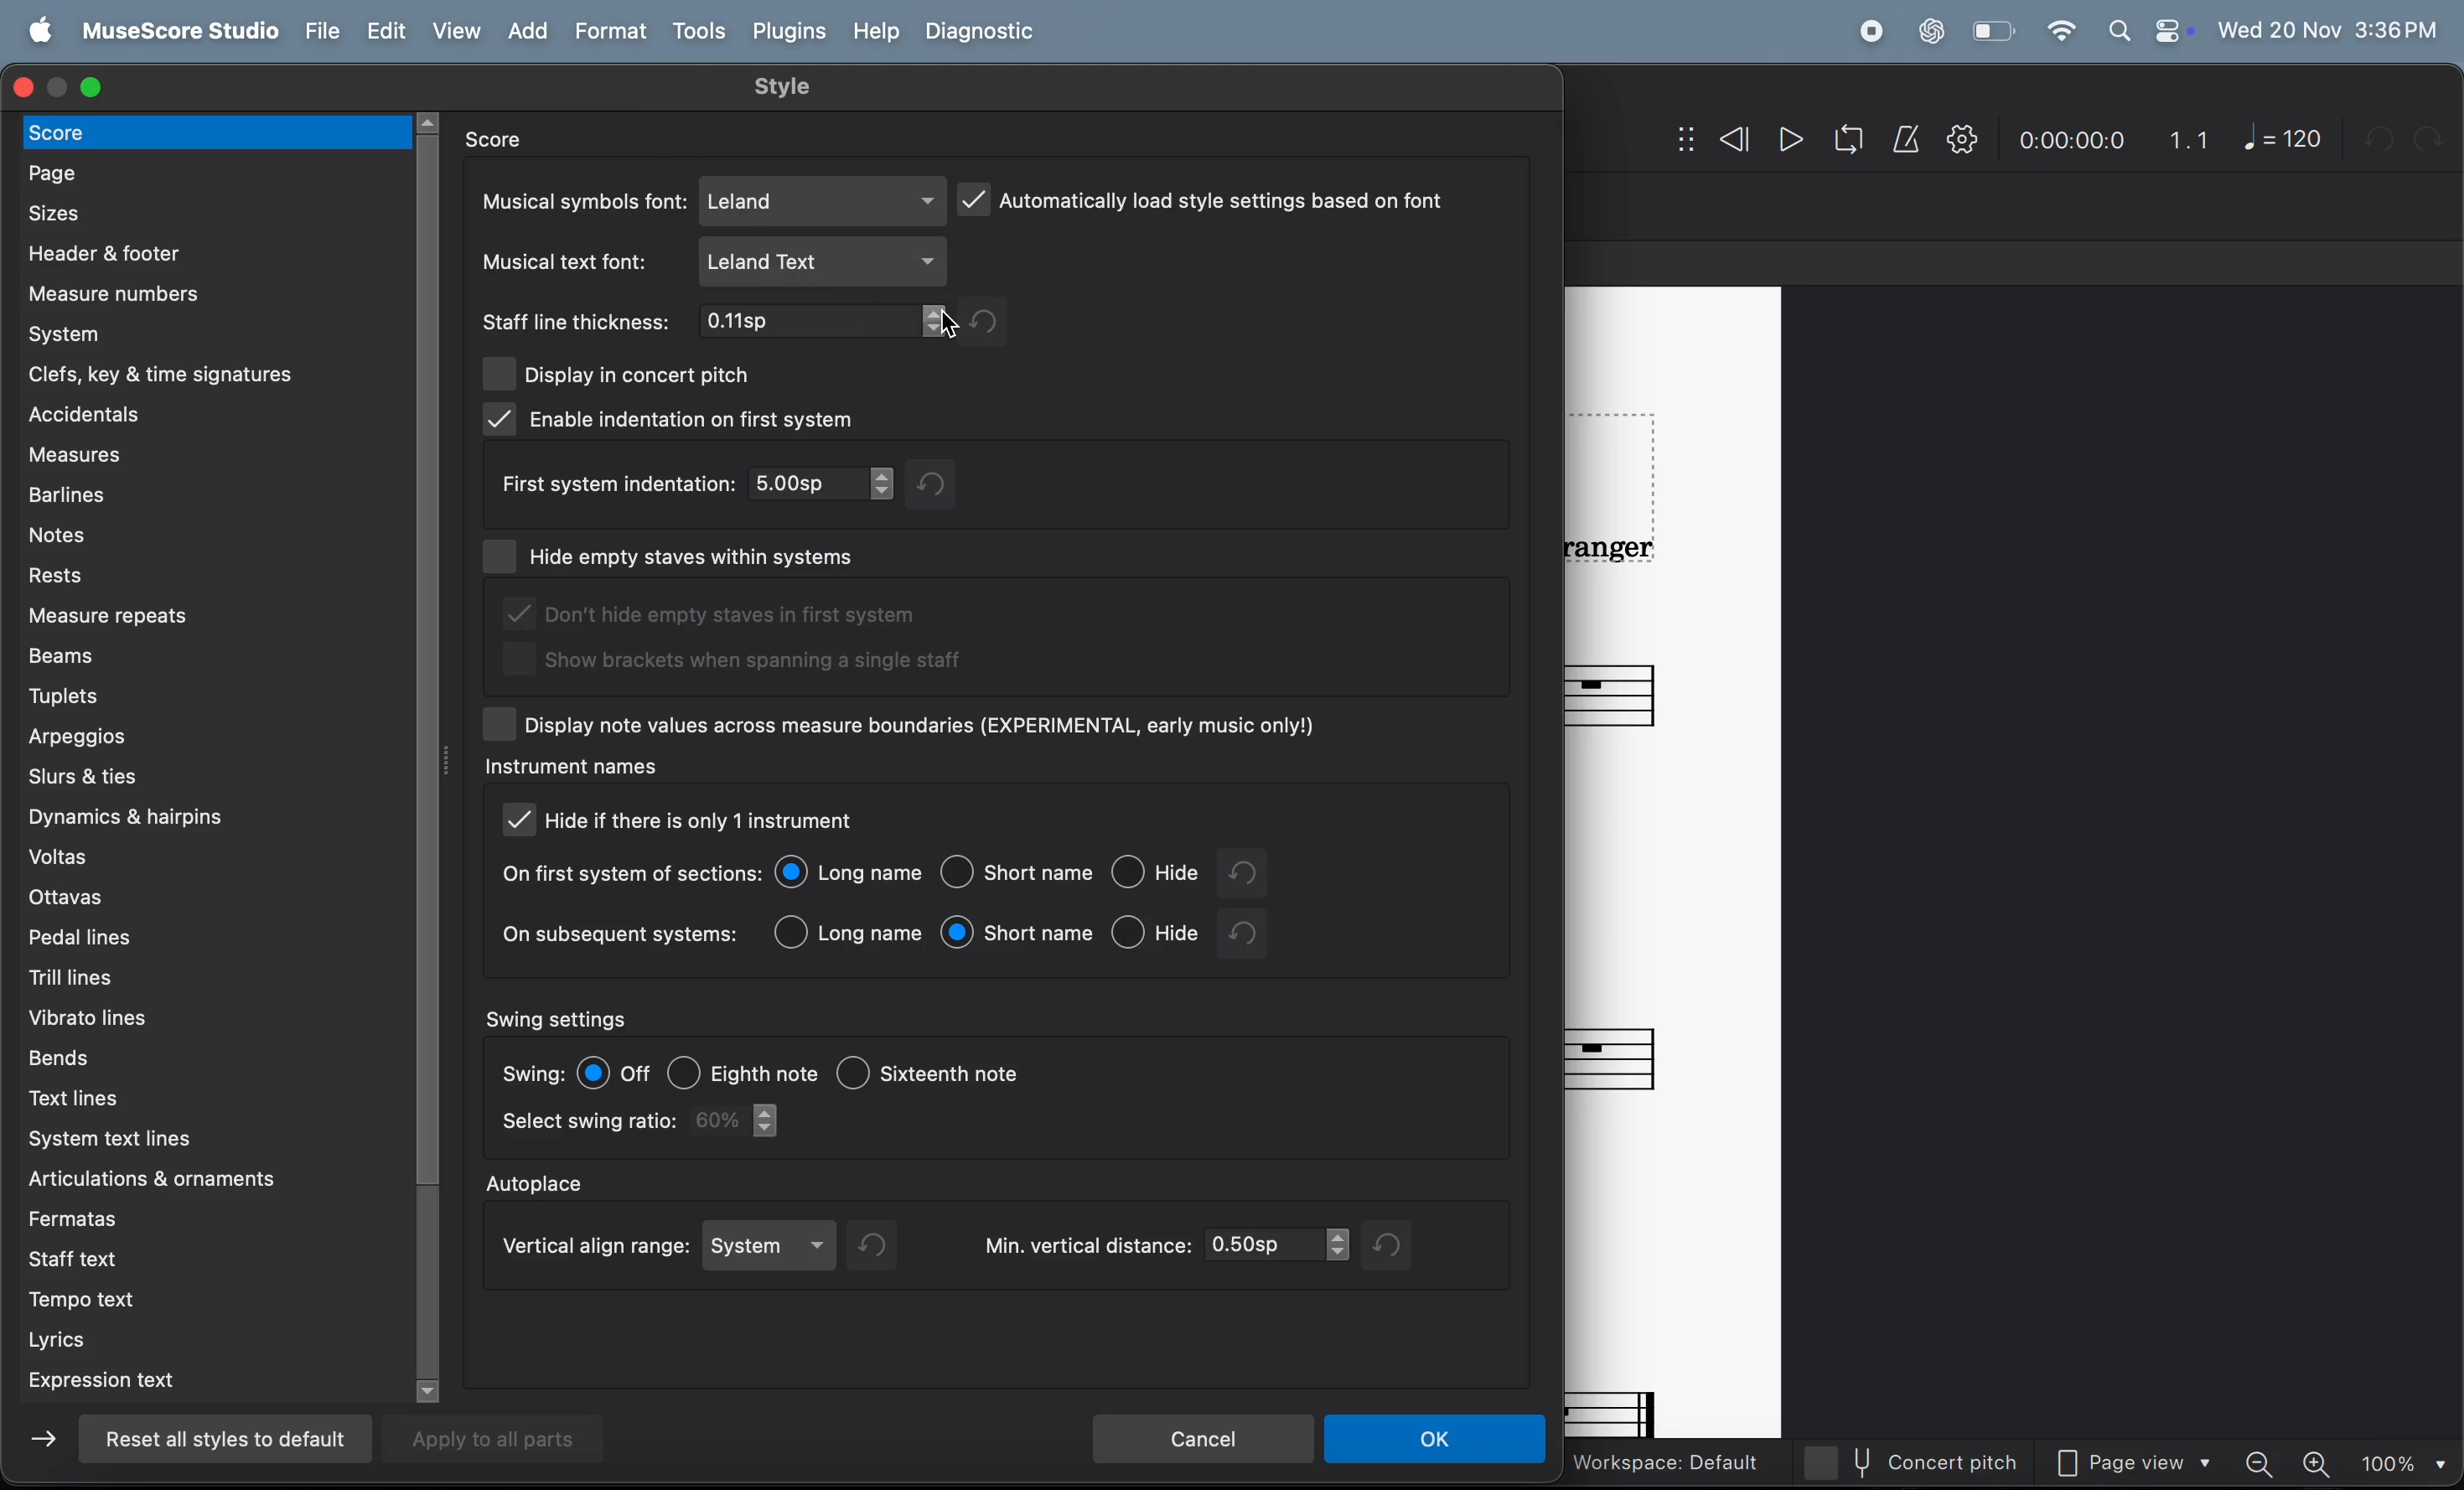 The width and height of the screenshot is (2464, 1490). What do you see at coordinates (729, 616) in the screenshot?
I see `dont hide empty staves per system` at bounding box center [729, 616].